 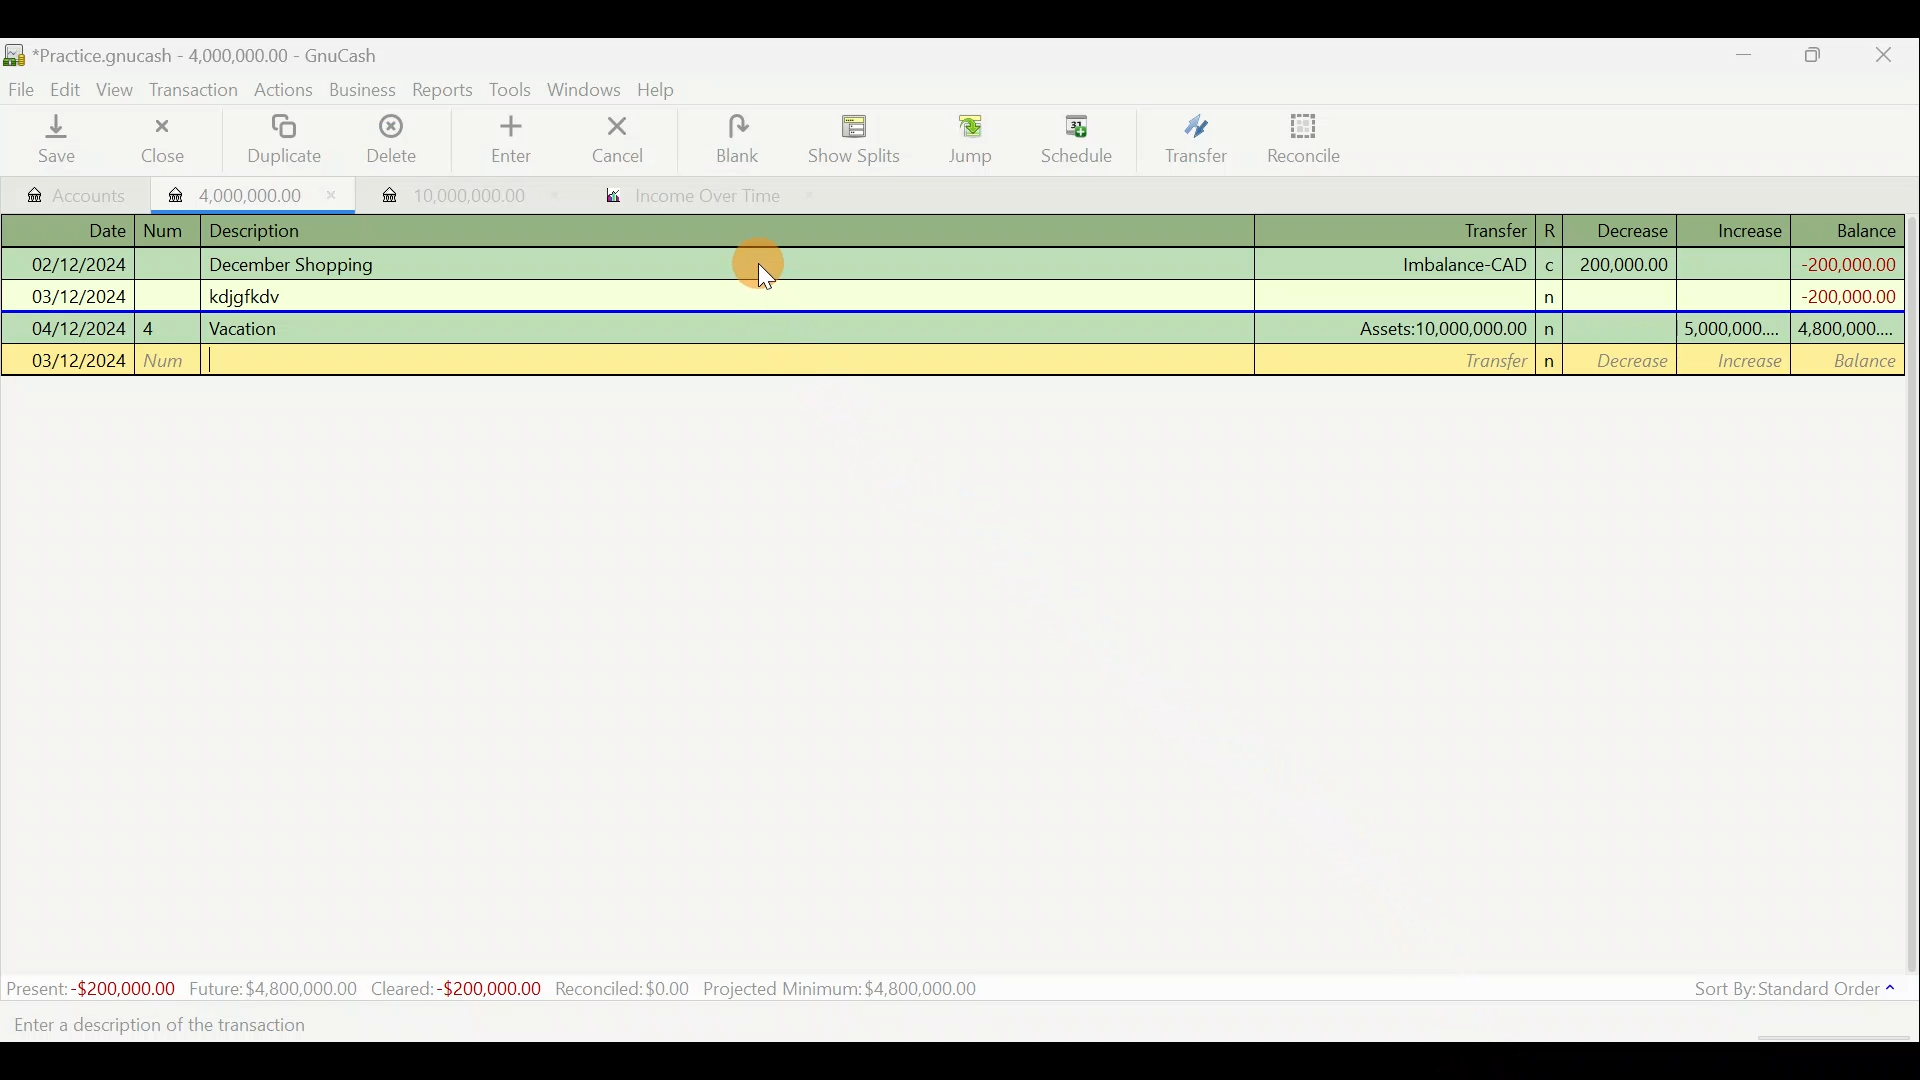 I want to click on Close, so click(x=1885, y=58).